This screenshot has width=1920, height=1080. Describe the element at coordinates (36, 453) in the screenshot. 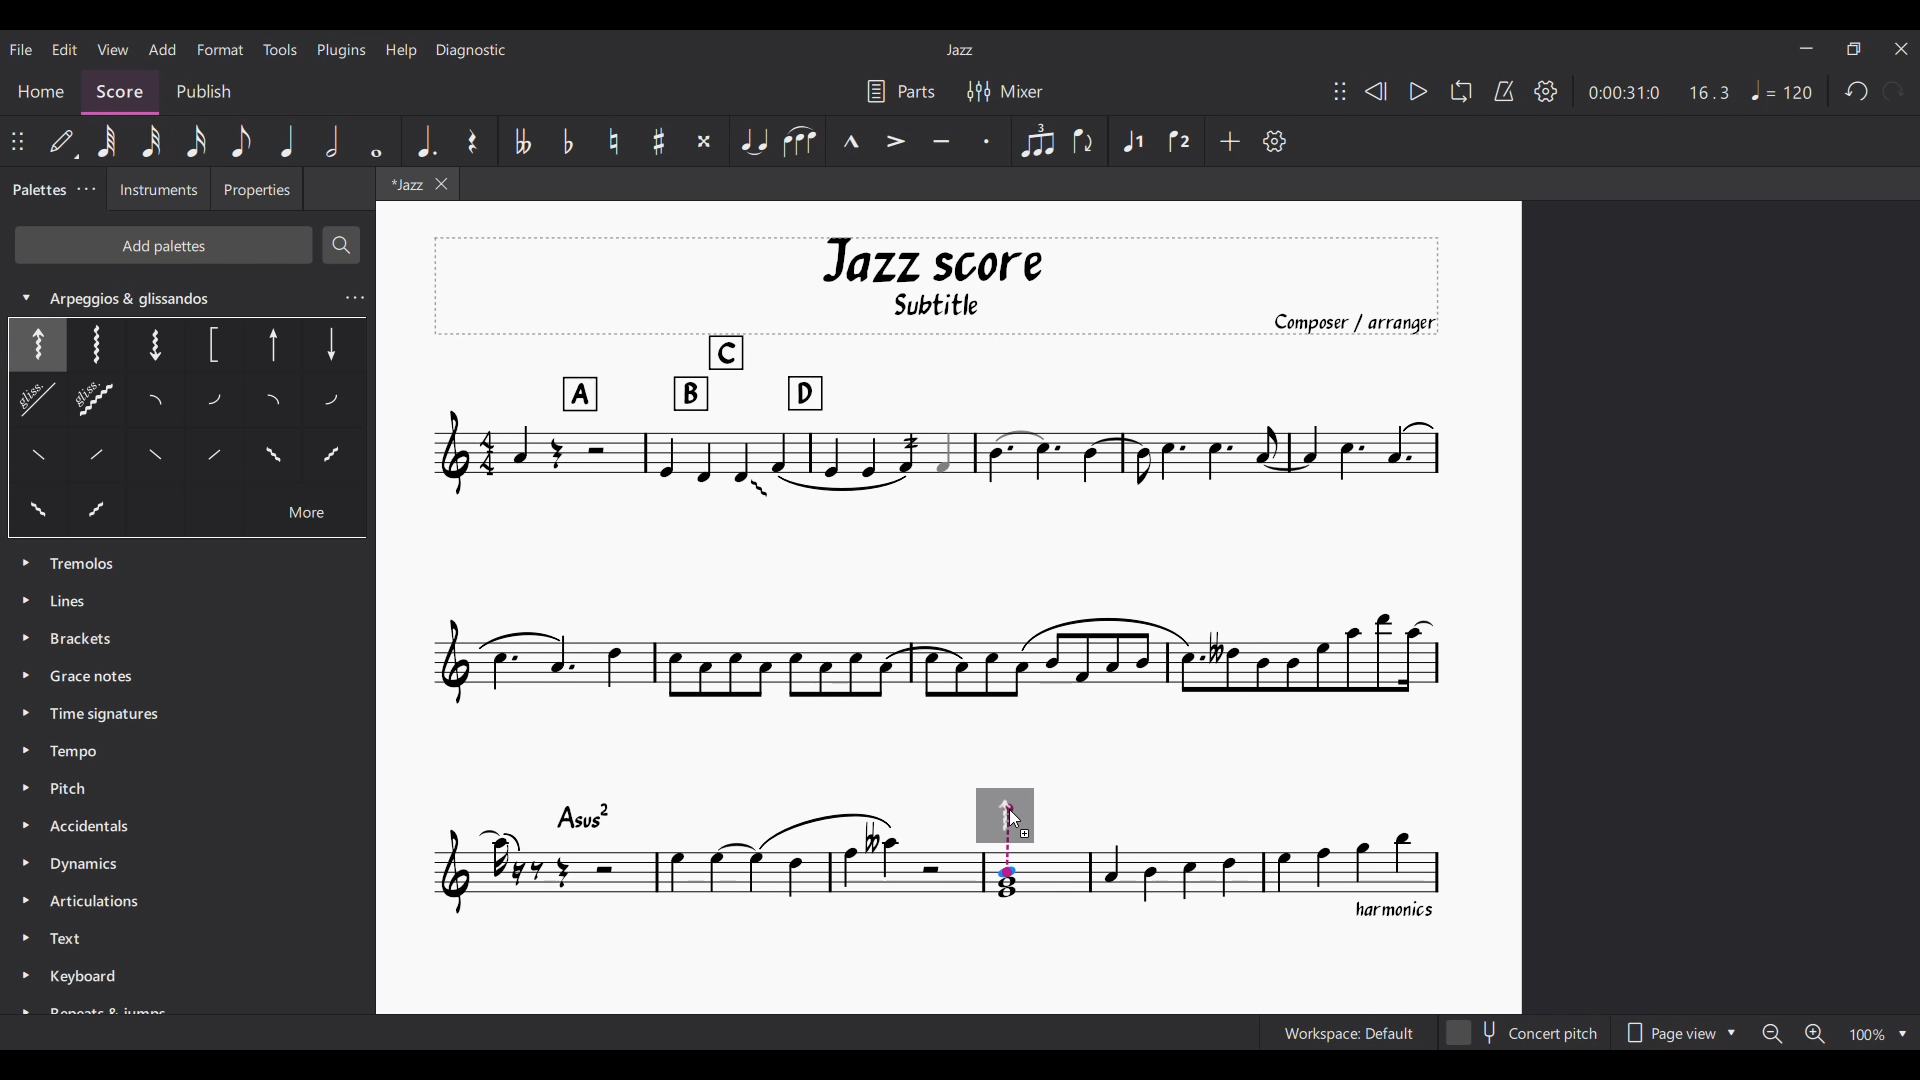

I see `` at that location.